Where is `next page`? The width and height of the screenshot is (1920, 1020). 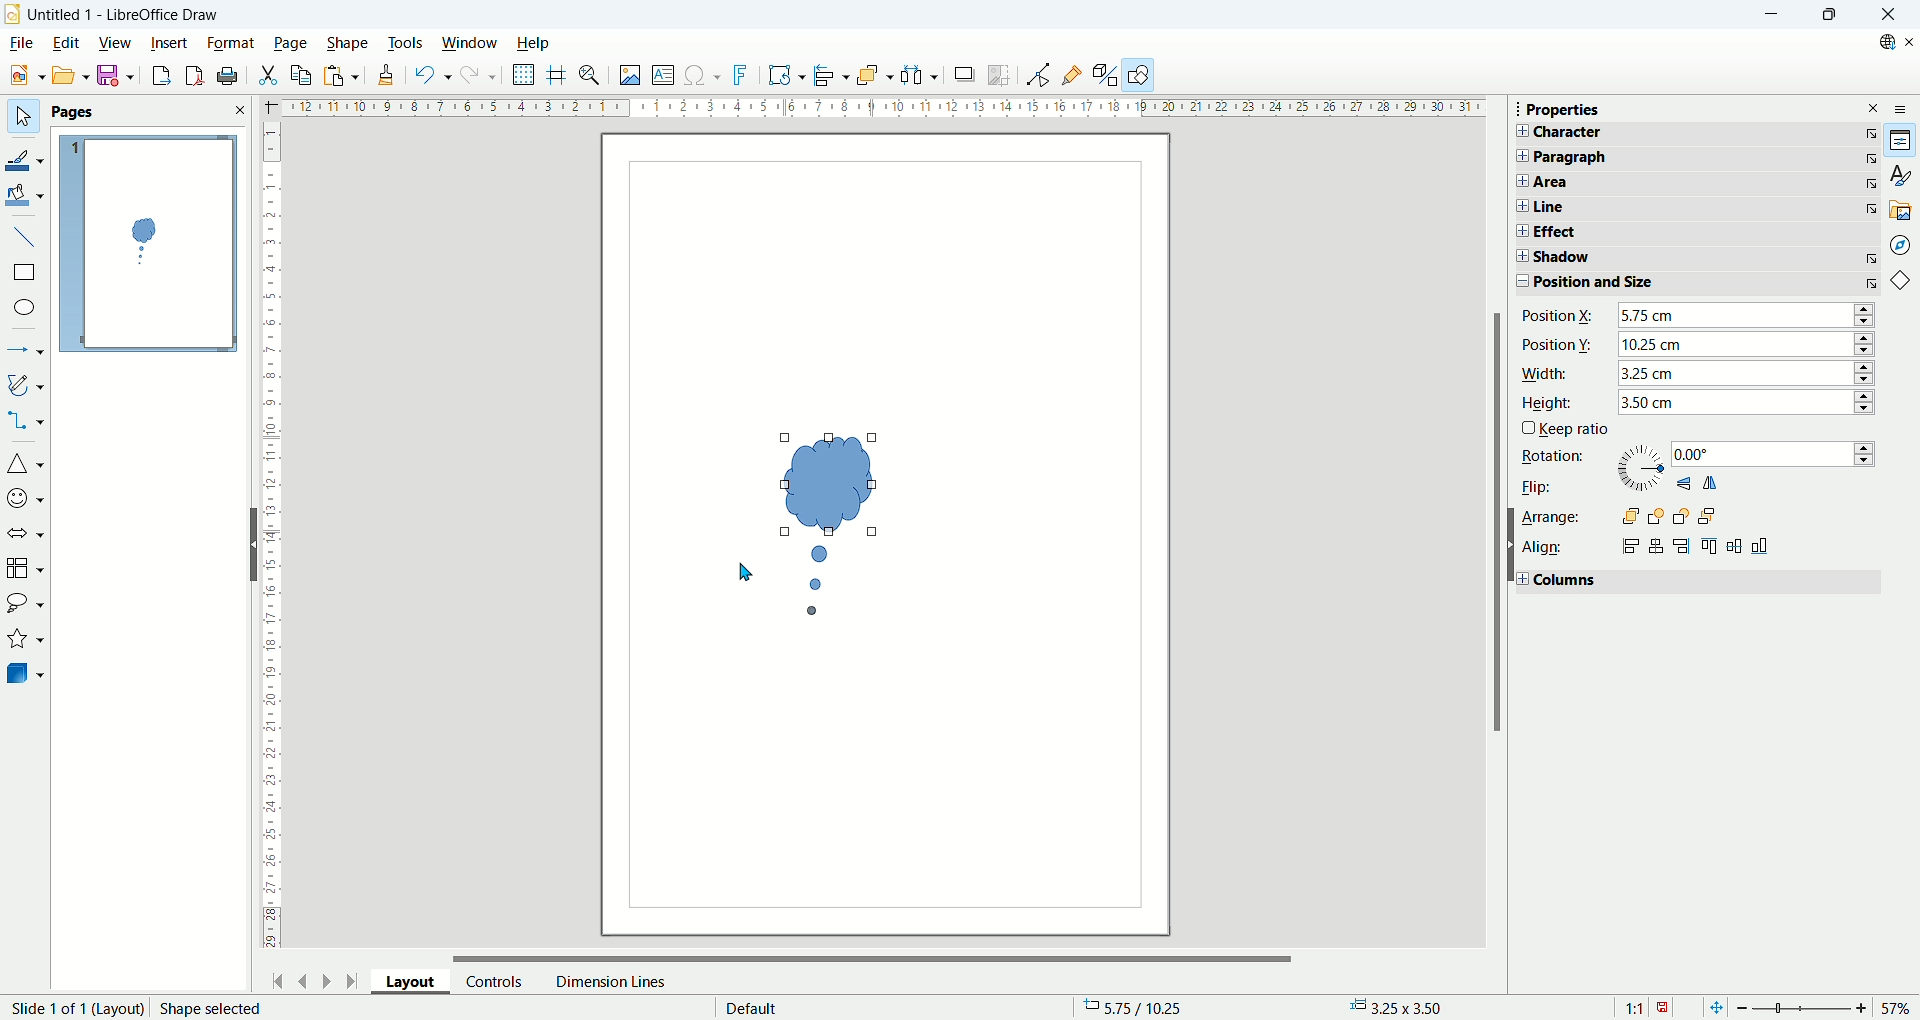
next page is located at coordinates (323, 979).